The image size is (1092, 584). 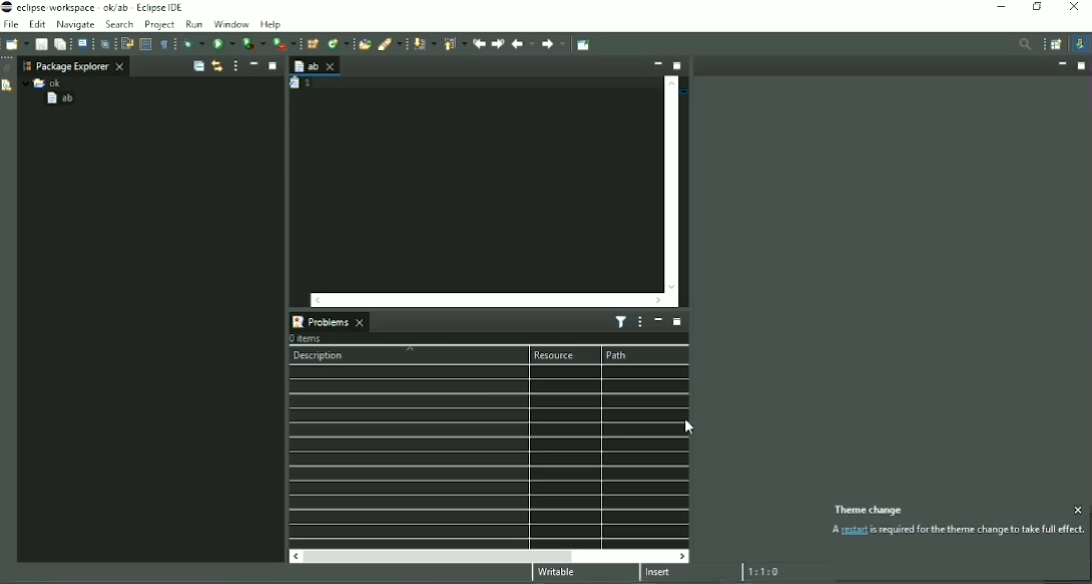 I want to click on Filters, so click(x=621, y=322).